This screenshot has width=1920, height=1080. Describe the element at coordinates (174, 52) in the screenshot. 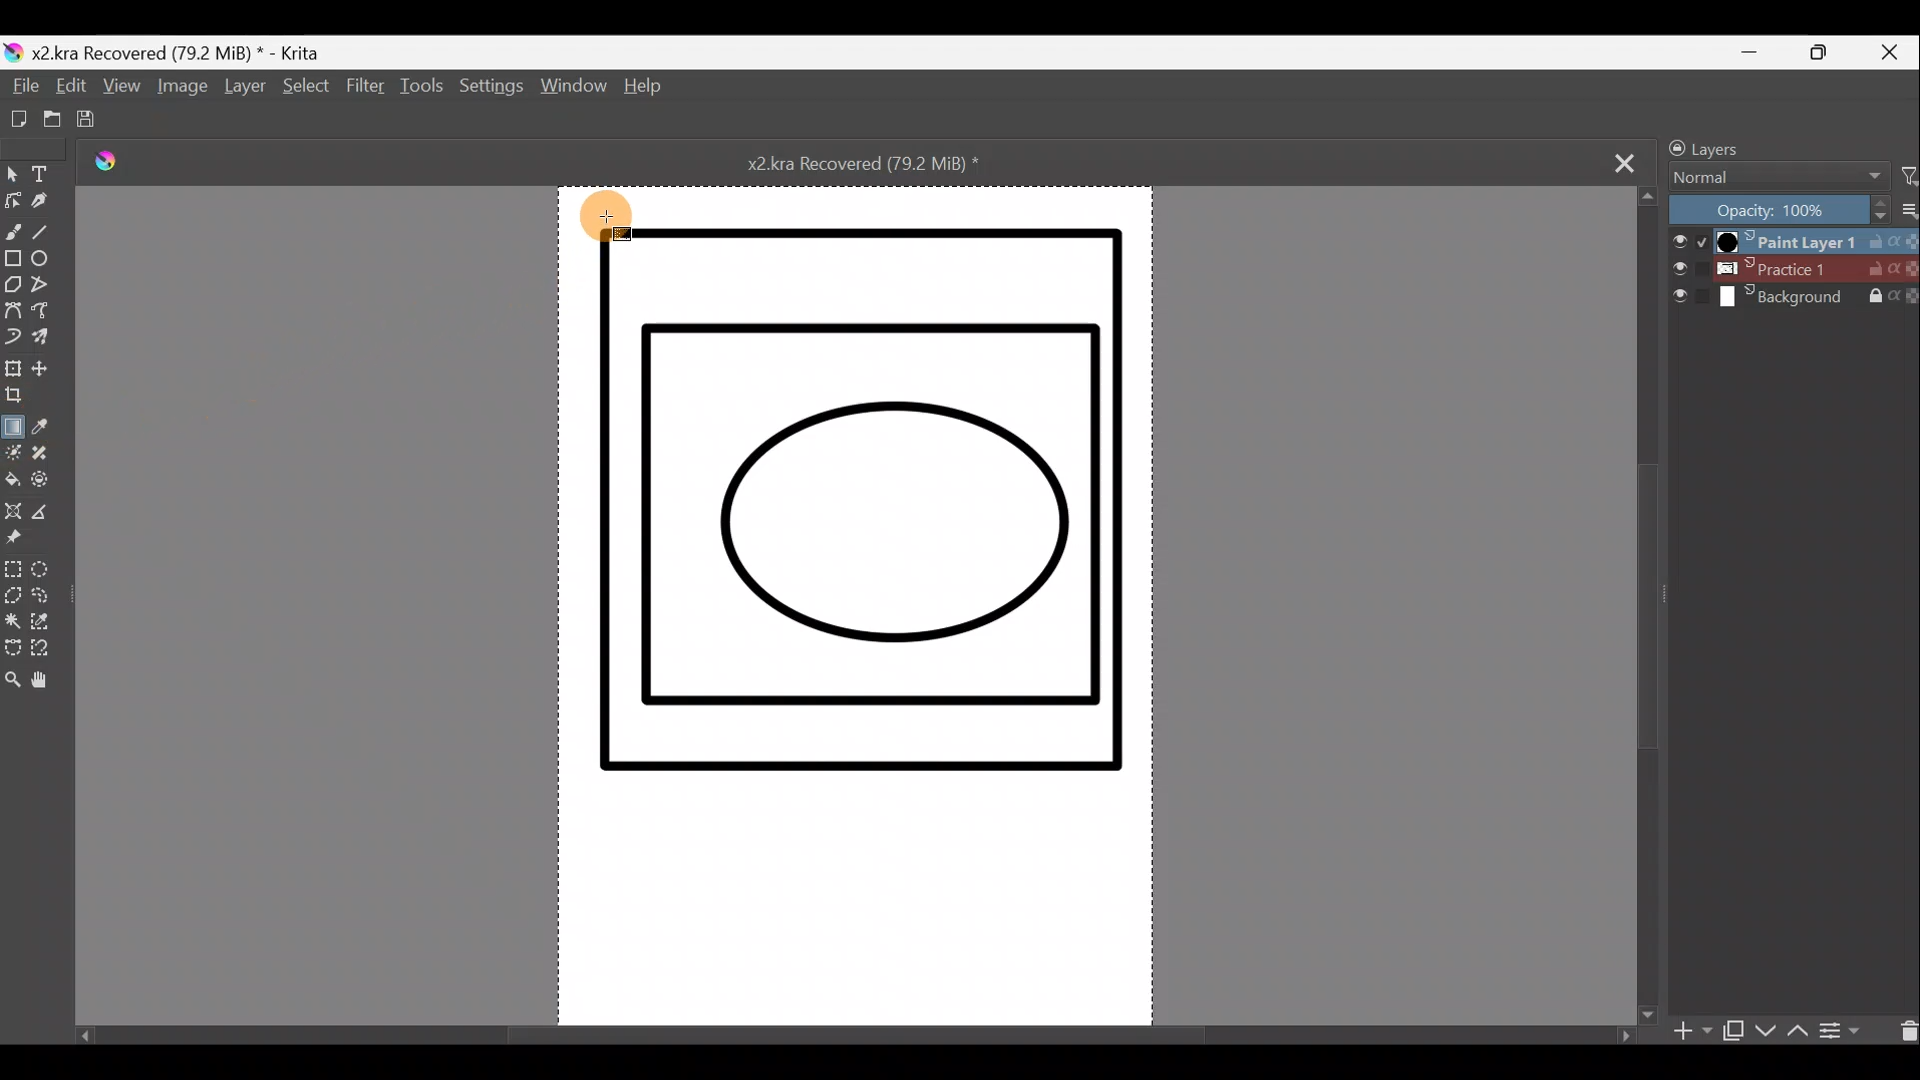

I see `Document name` at that location.